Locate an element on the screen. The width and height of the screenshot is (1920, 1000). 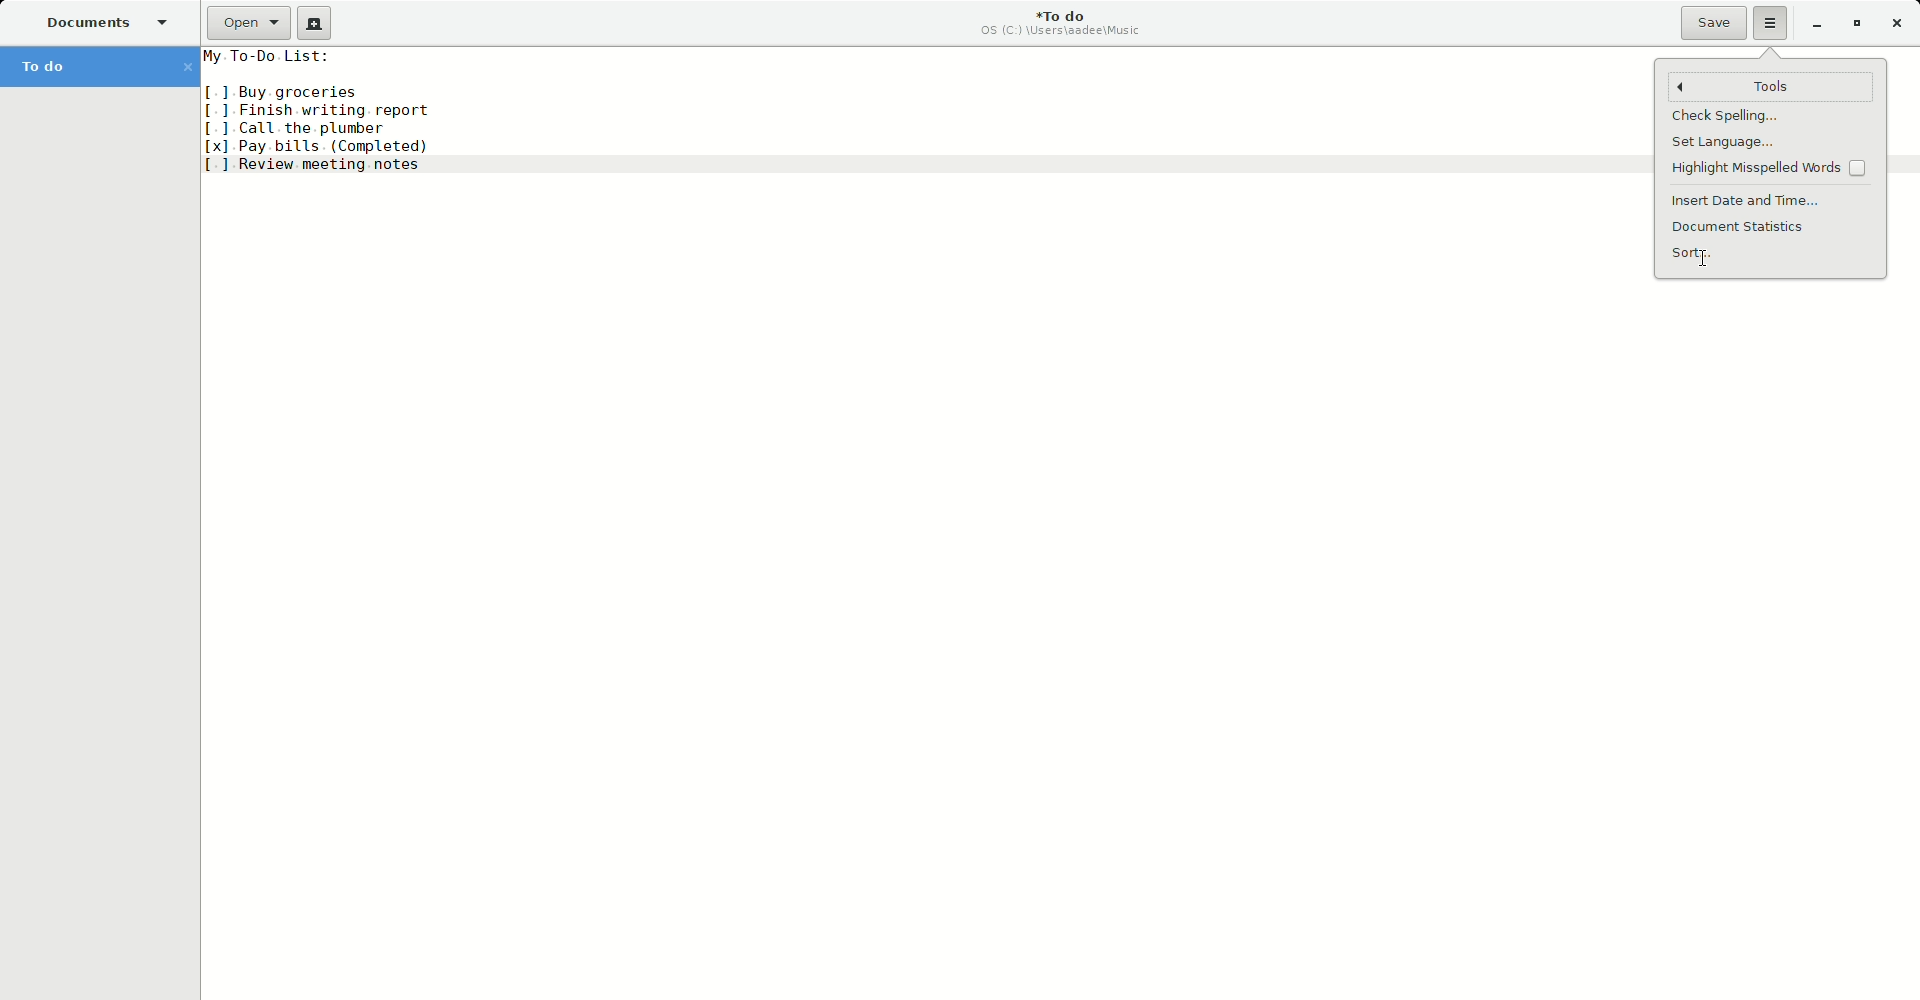
Save is located at coordinates (1715, 24).